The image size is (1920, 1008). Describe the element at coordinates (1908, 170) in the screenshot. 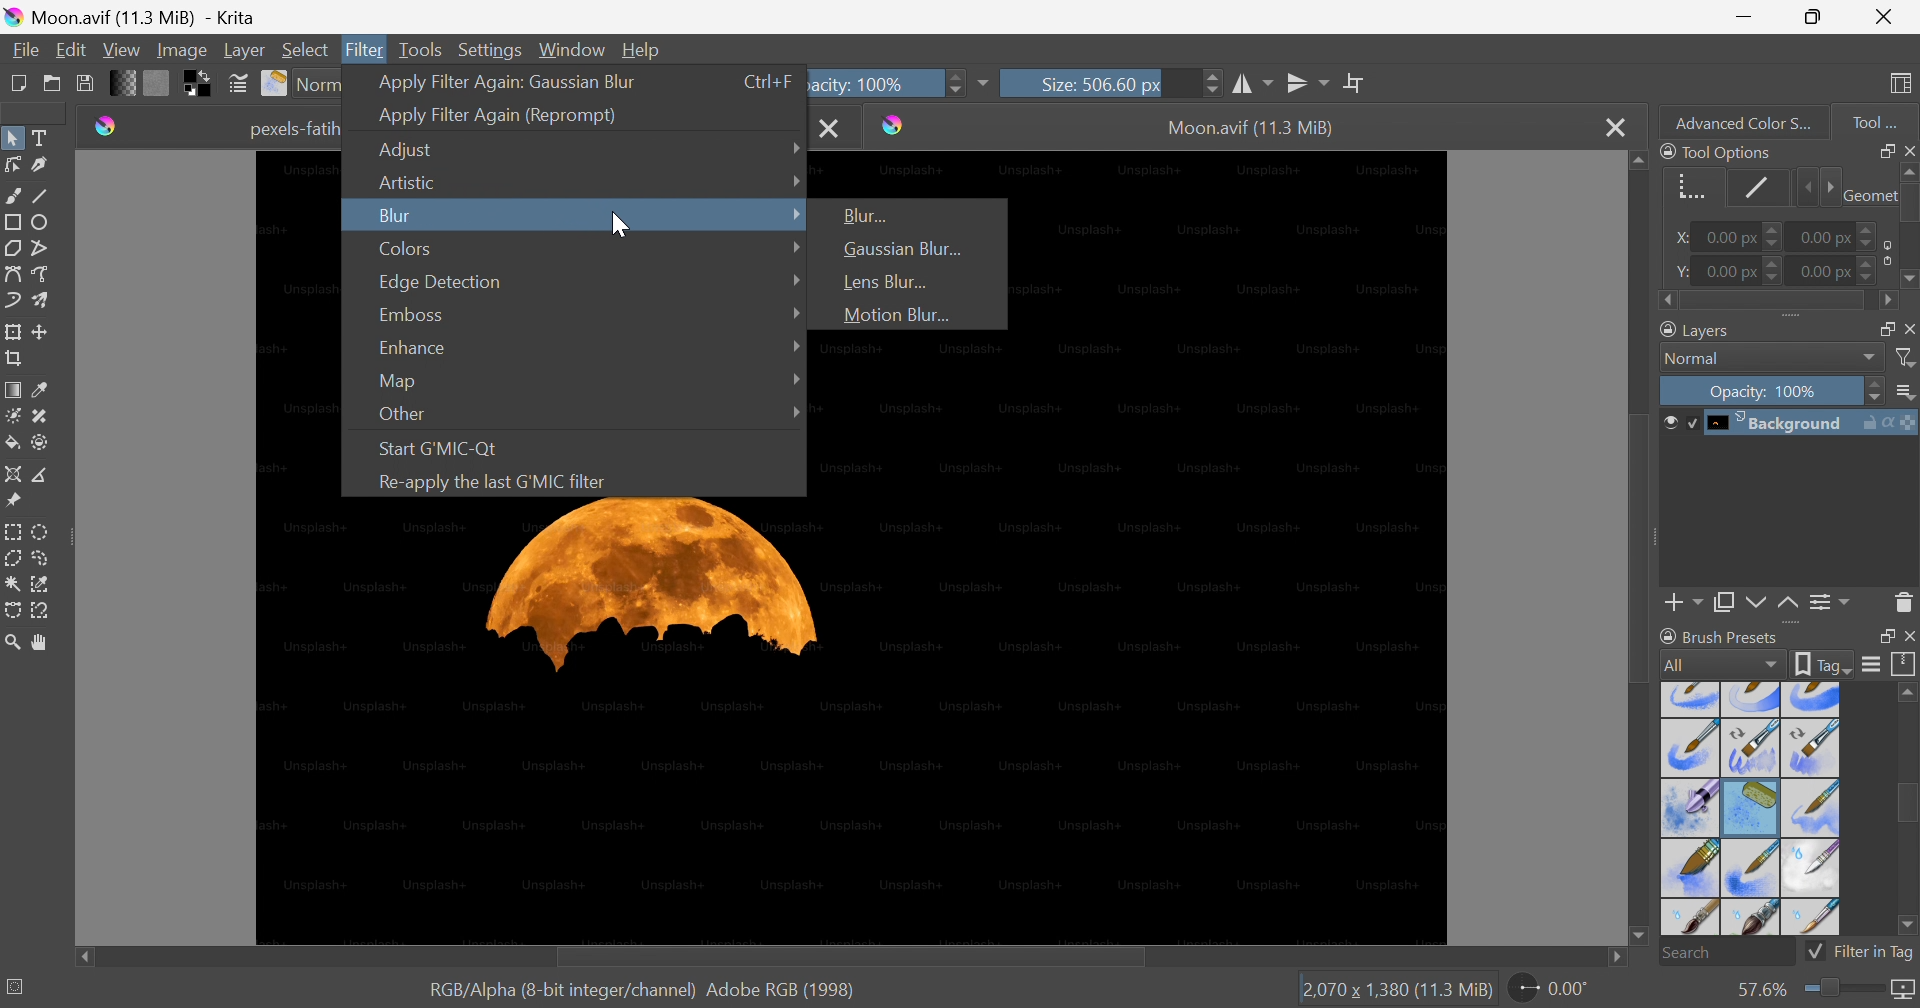

I see `Scroll up` at that location.